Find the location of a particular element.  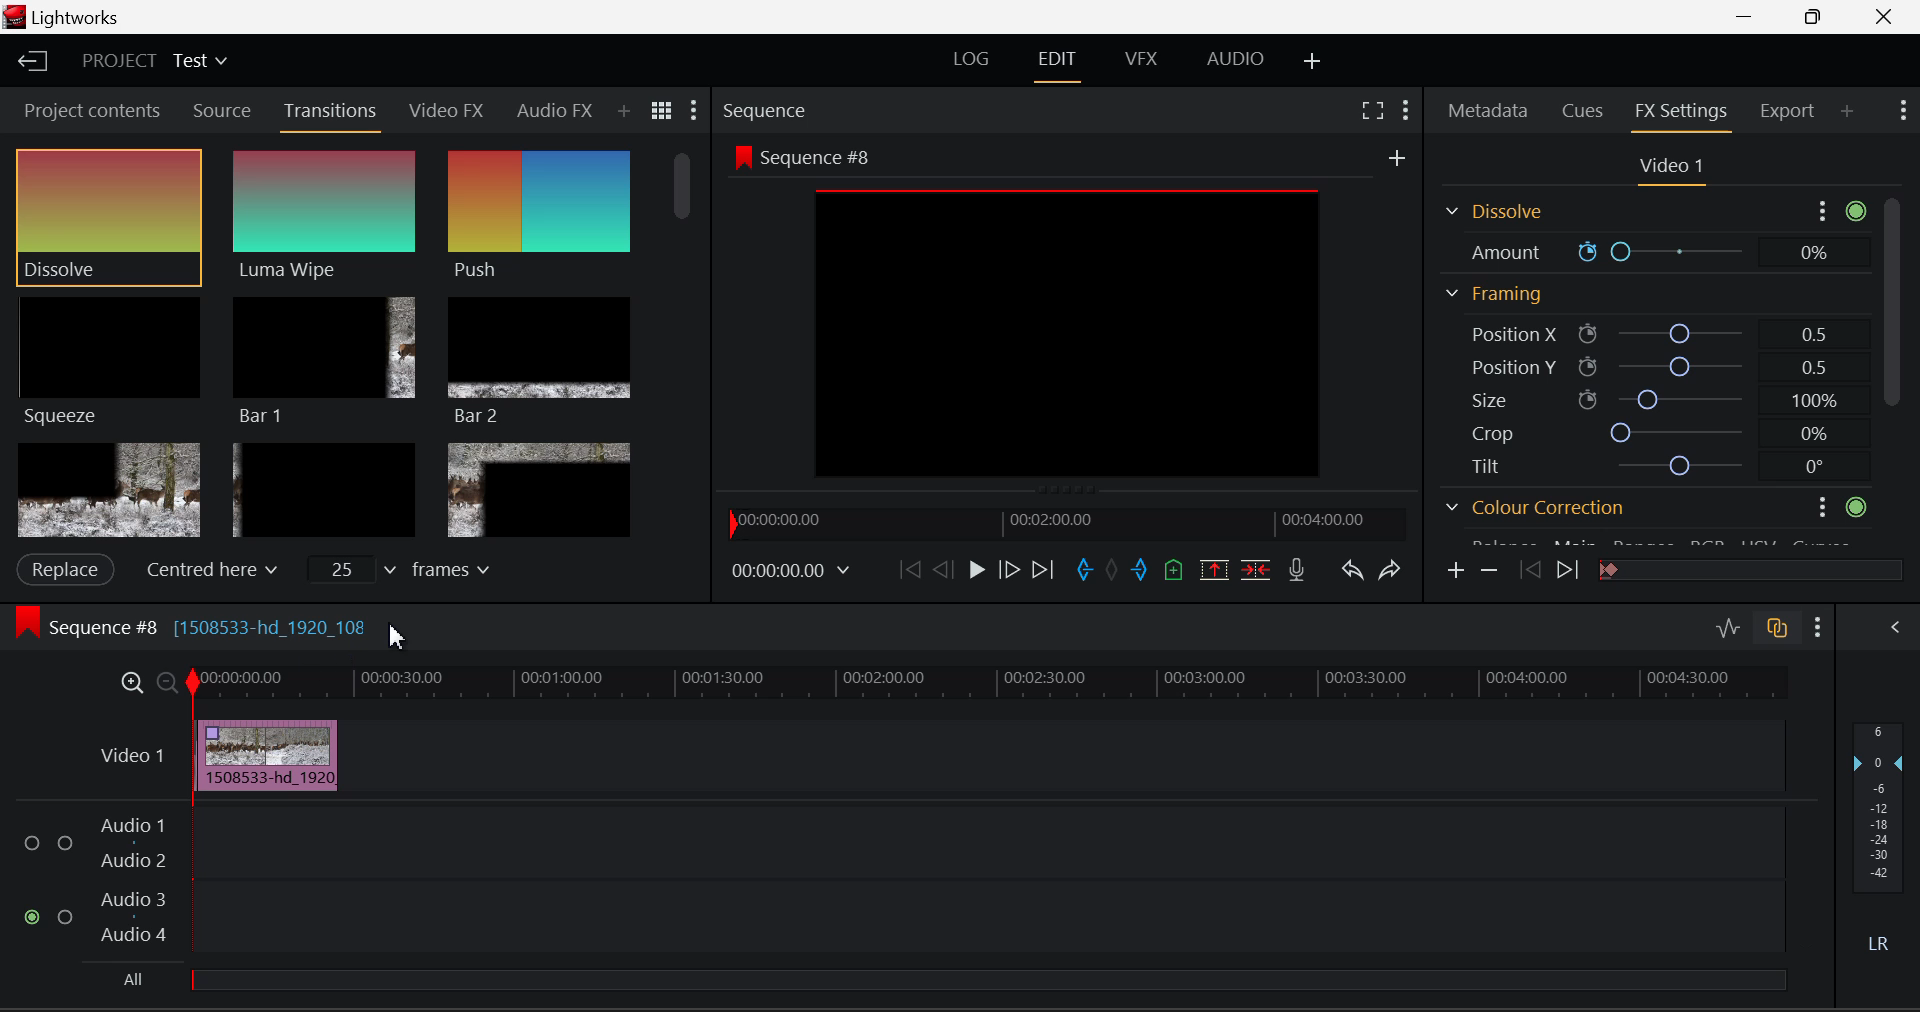

Remove keyframe is located at coordinates (1487, 573).